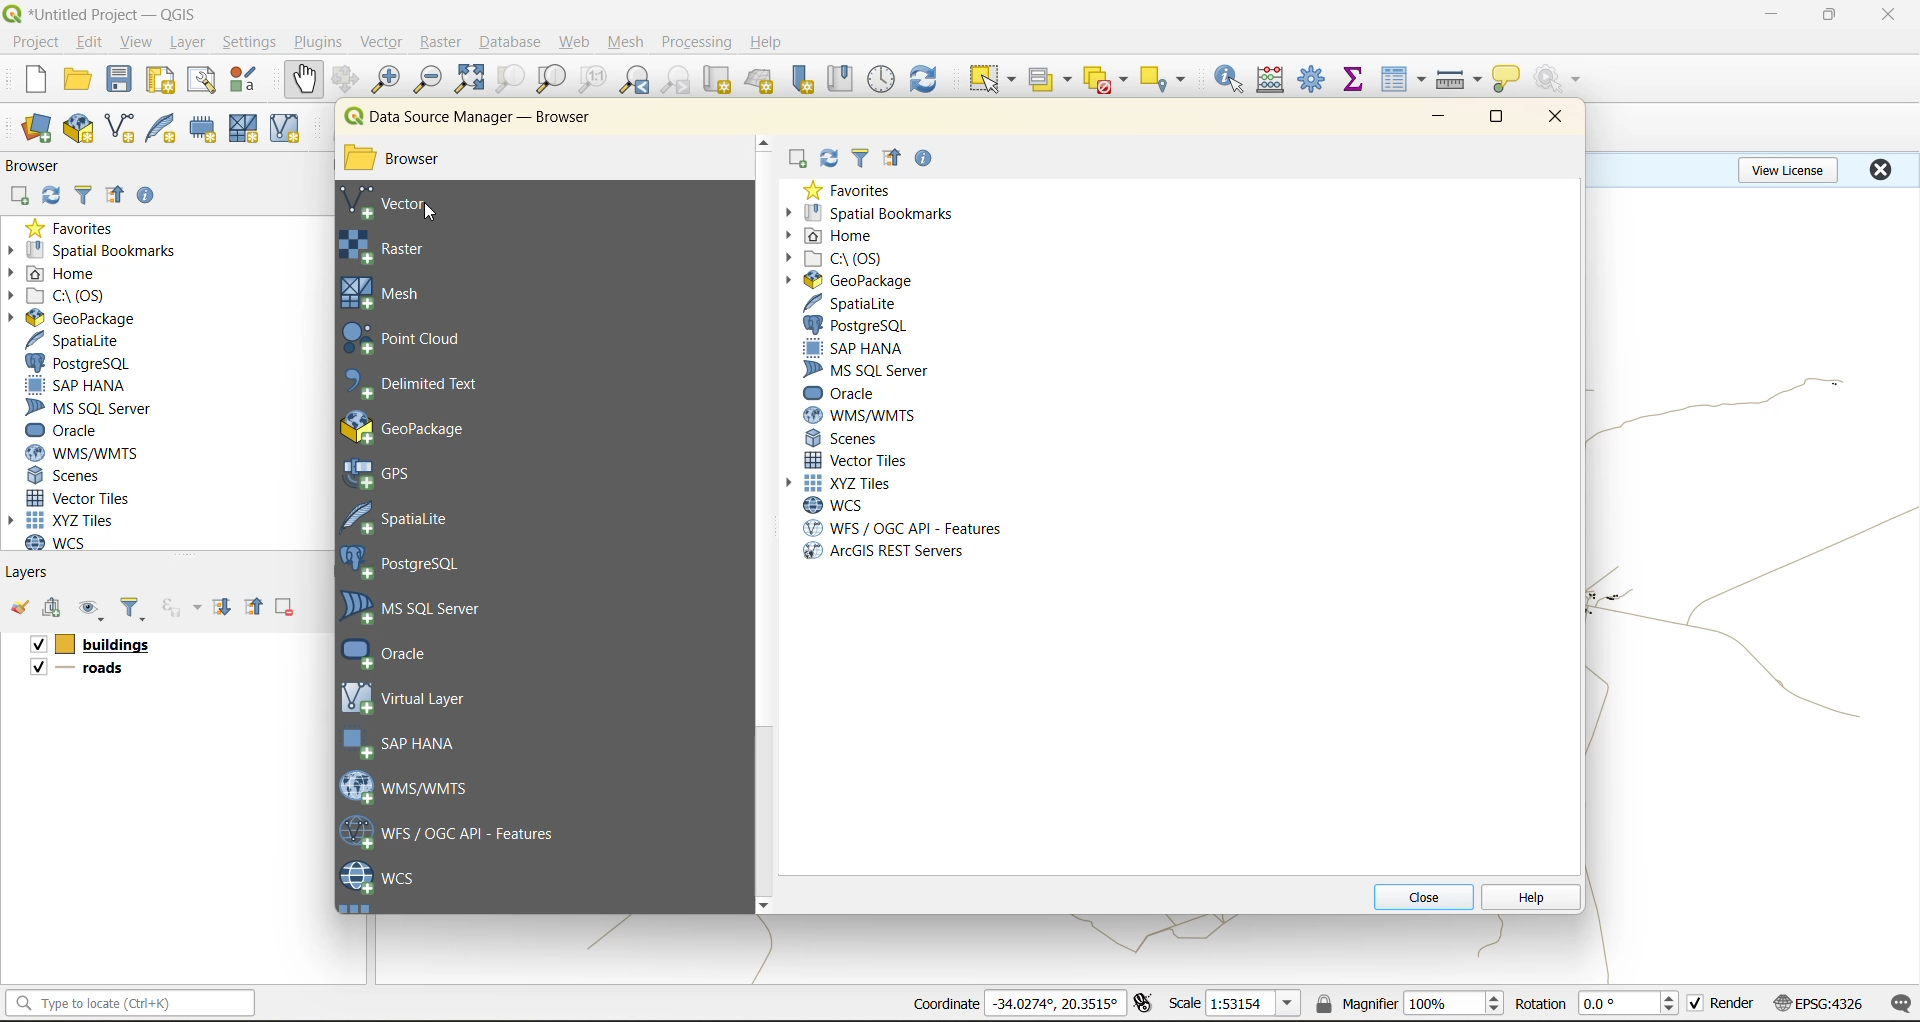 This screenshot has height=1022, width=1920. I want to click on raster, so click(418, 248).